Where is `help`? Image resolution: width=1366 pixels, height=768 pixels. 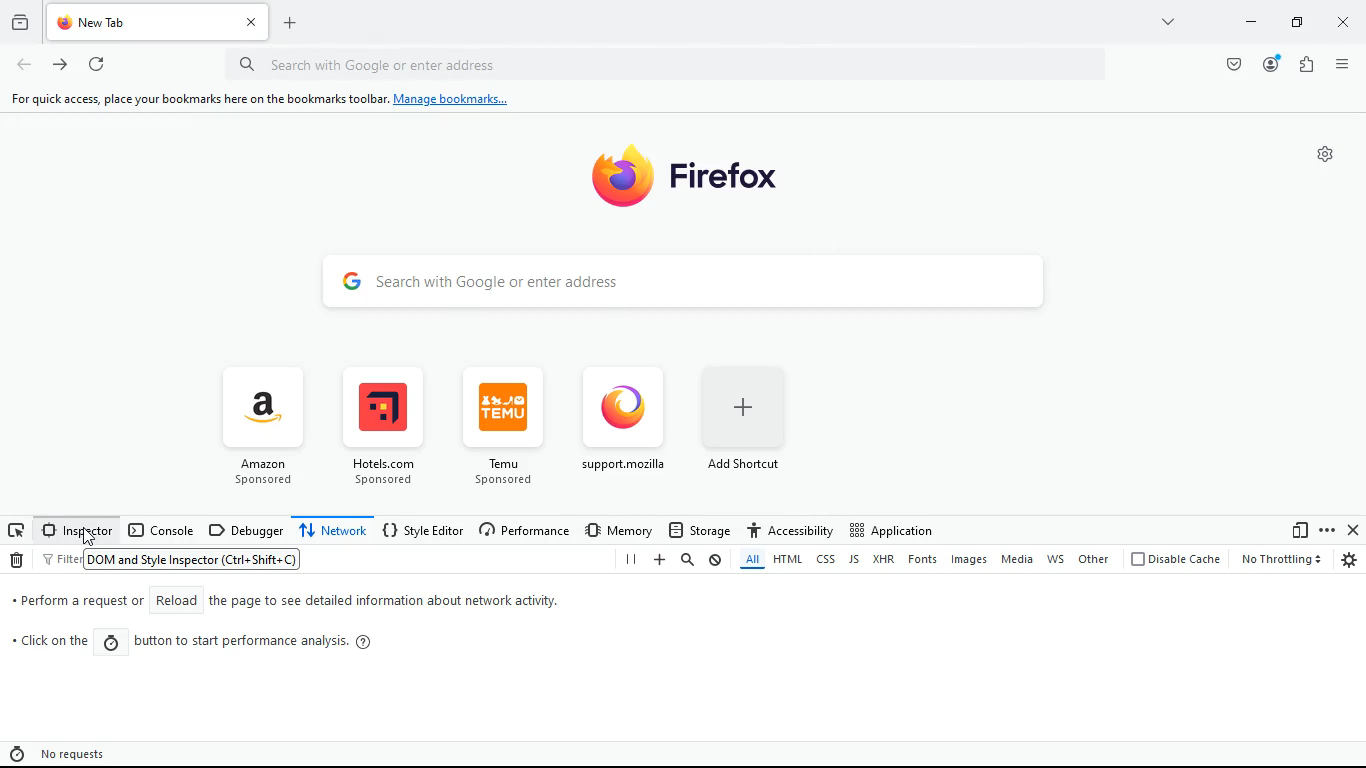 help is located at coordinates (368, 642).